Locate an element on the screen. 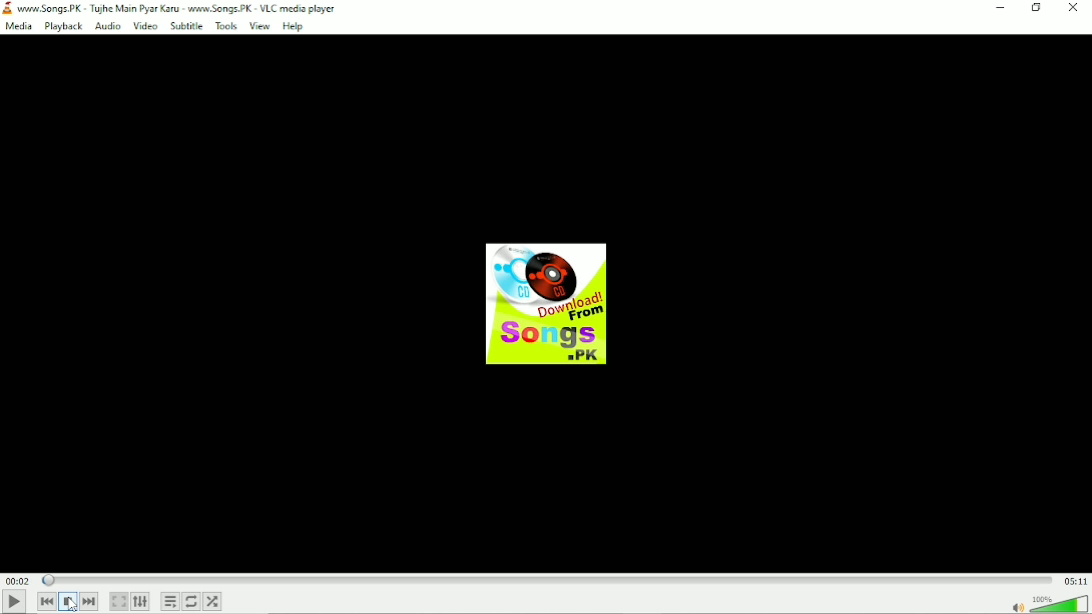 The width and height of the screenshot is (1092, 614). cursor is located at coordinates (67, 608).